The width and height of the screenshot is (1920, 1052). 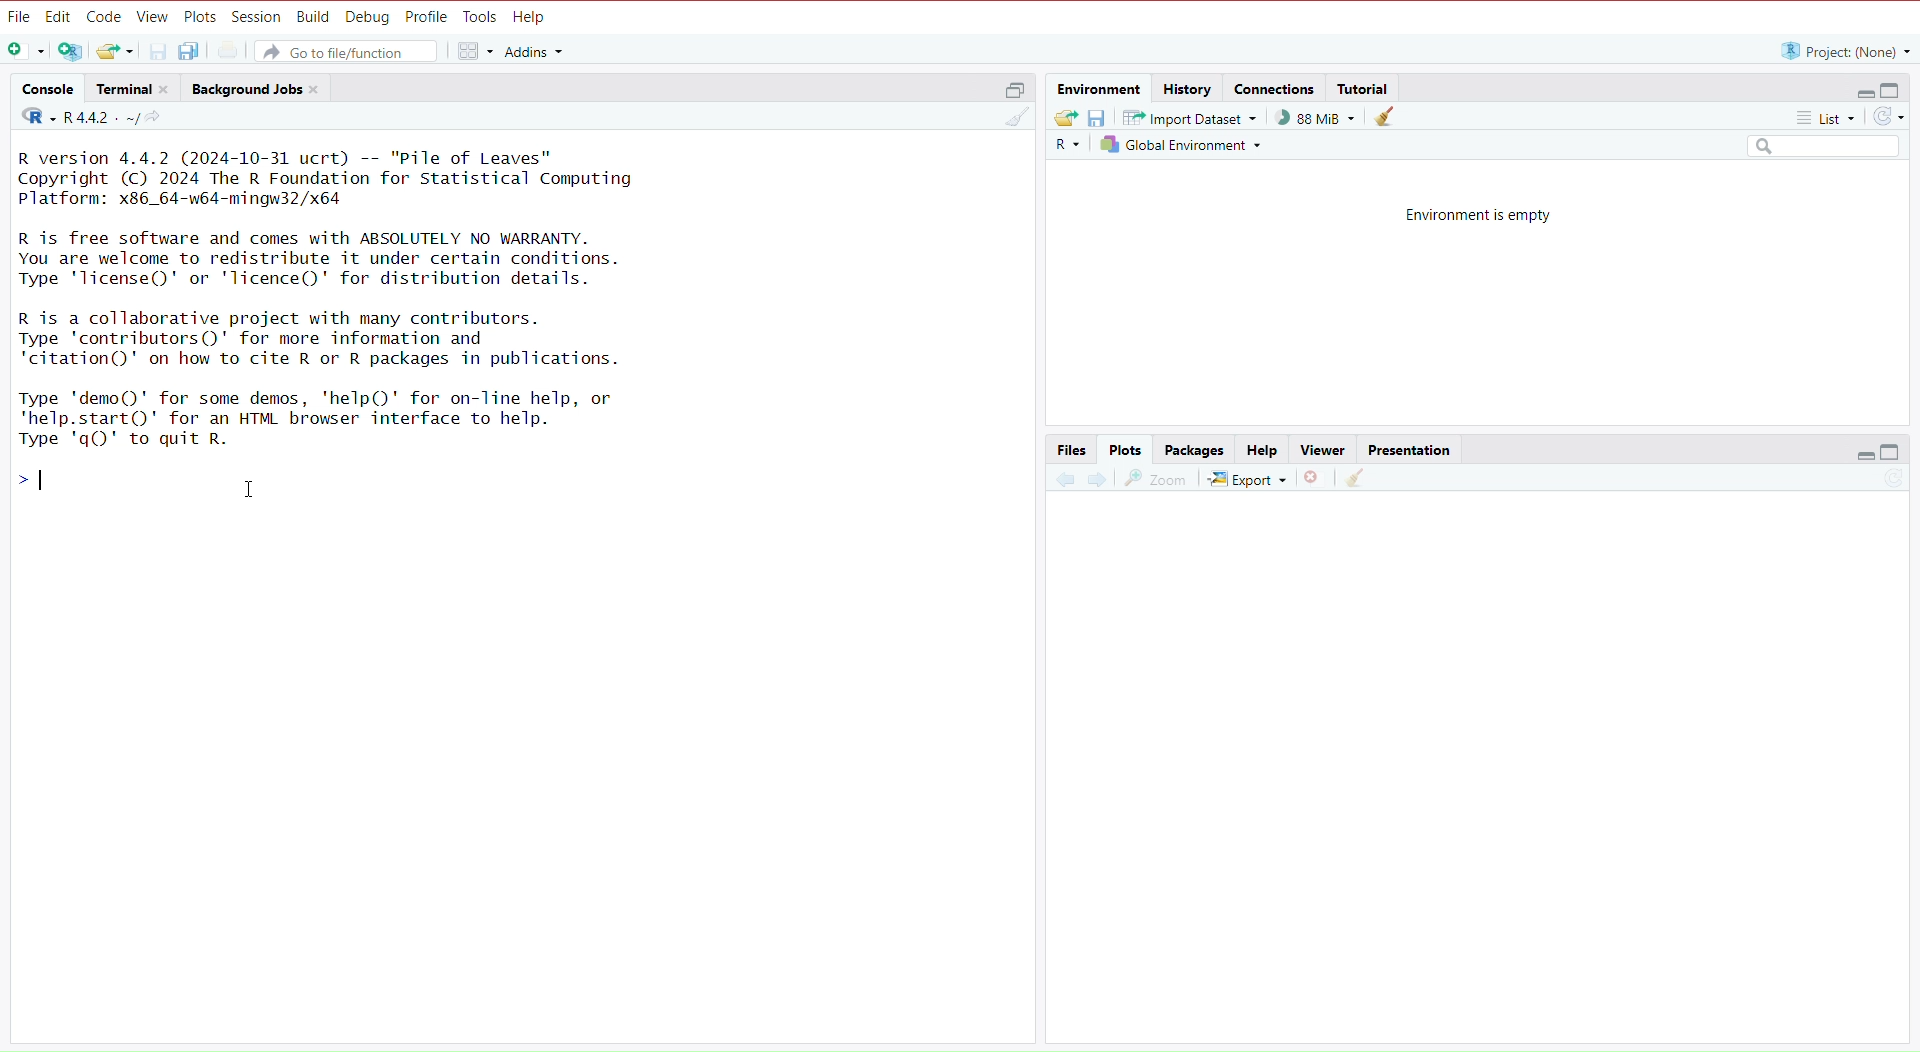 I want to click on Debug, so click(x=368, y=16).